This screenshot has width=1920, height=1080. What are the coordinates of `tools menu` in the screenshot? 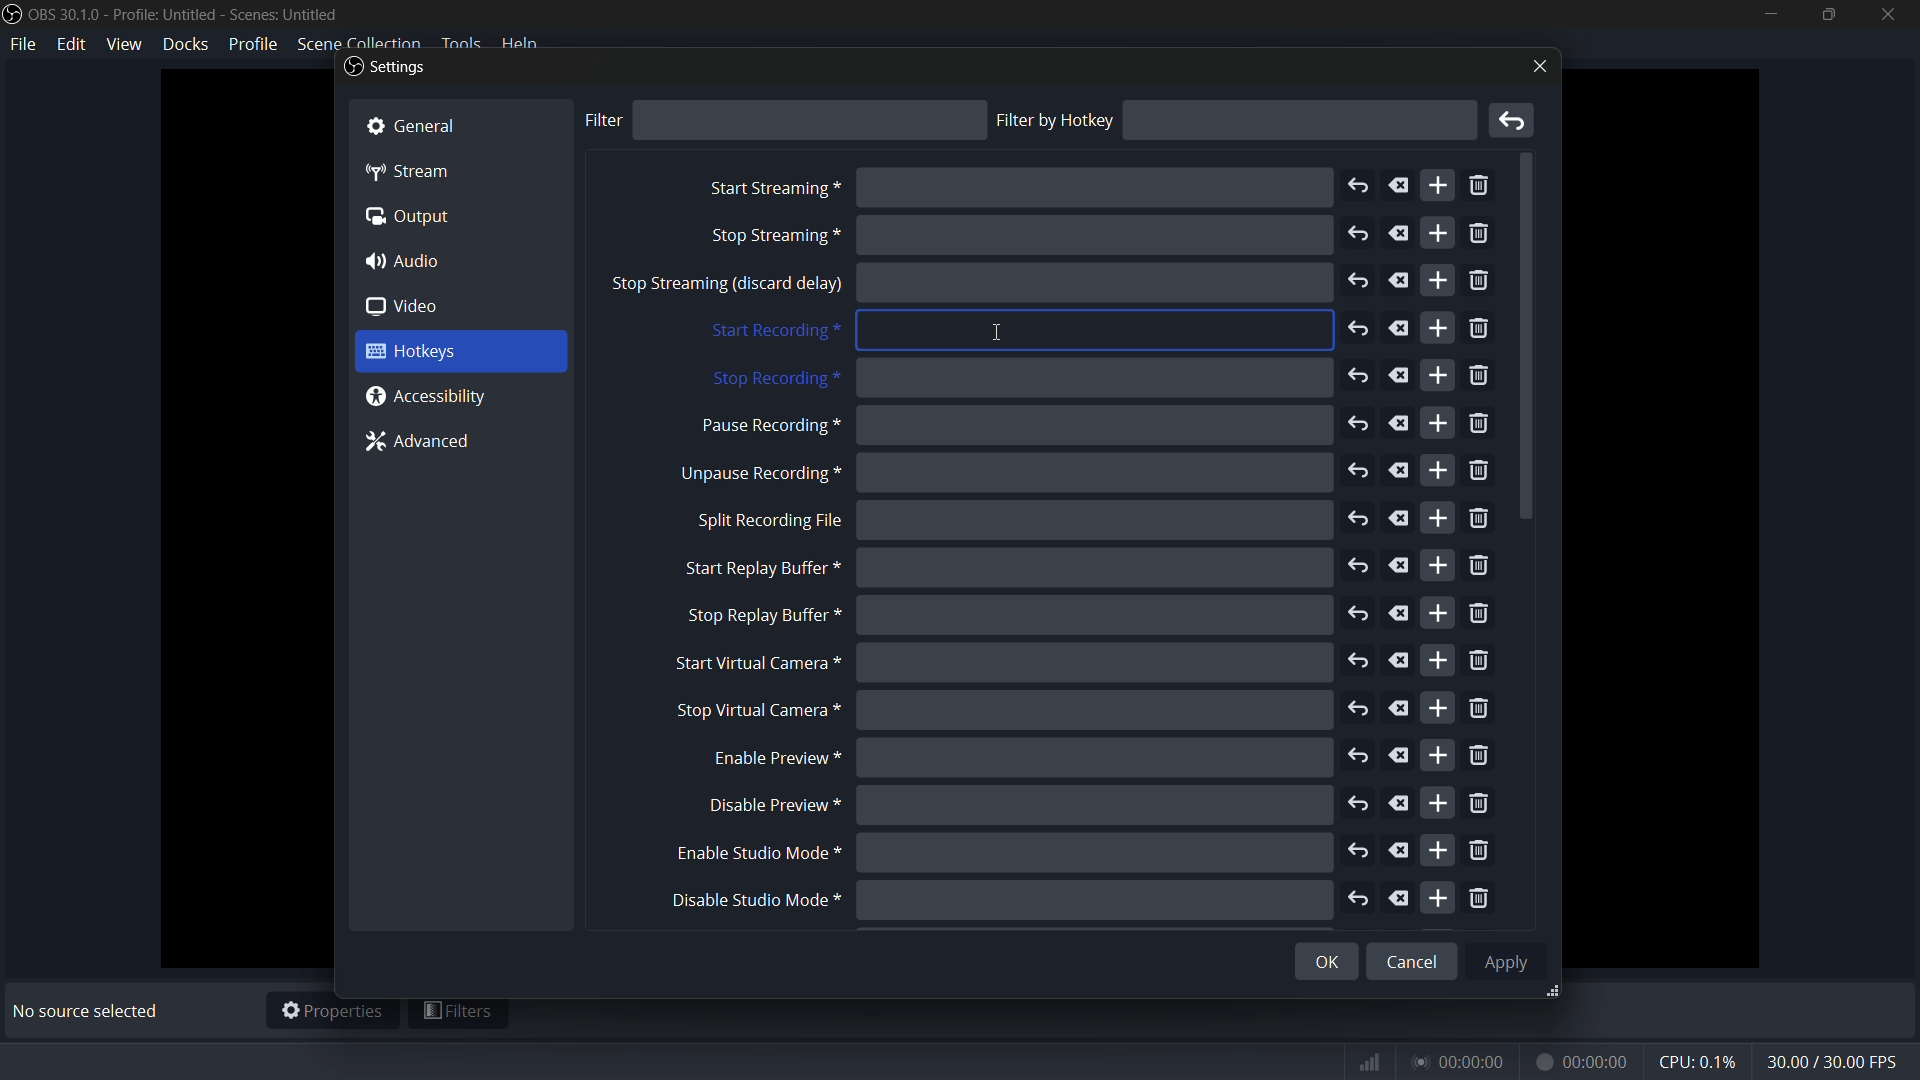 It's located at (460, 44).